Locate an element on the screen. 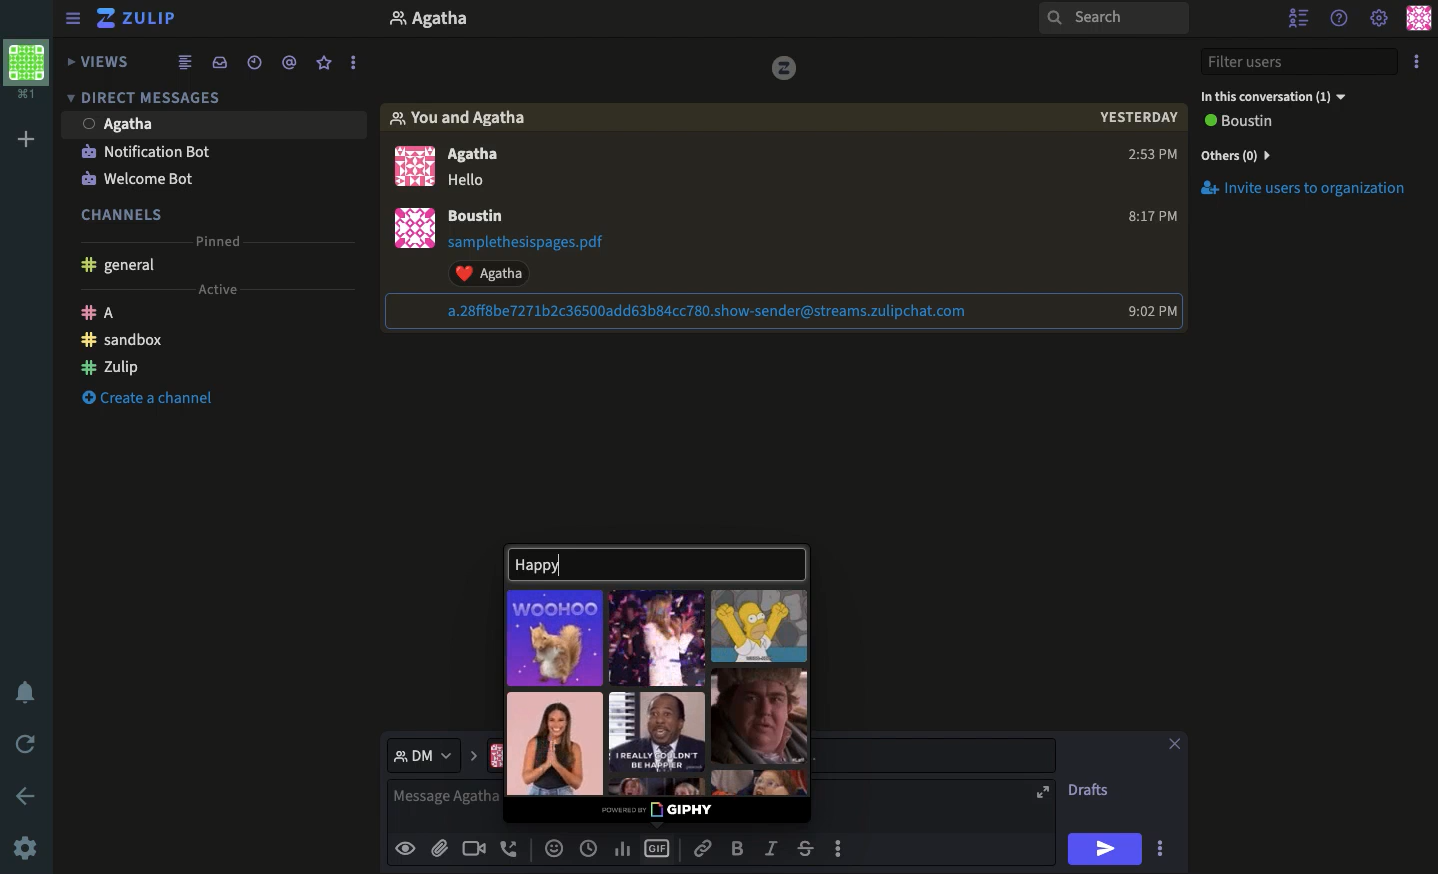  Hide user list is located at coordinates (1295, 18).